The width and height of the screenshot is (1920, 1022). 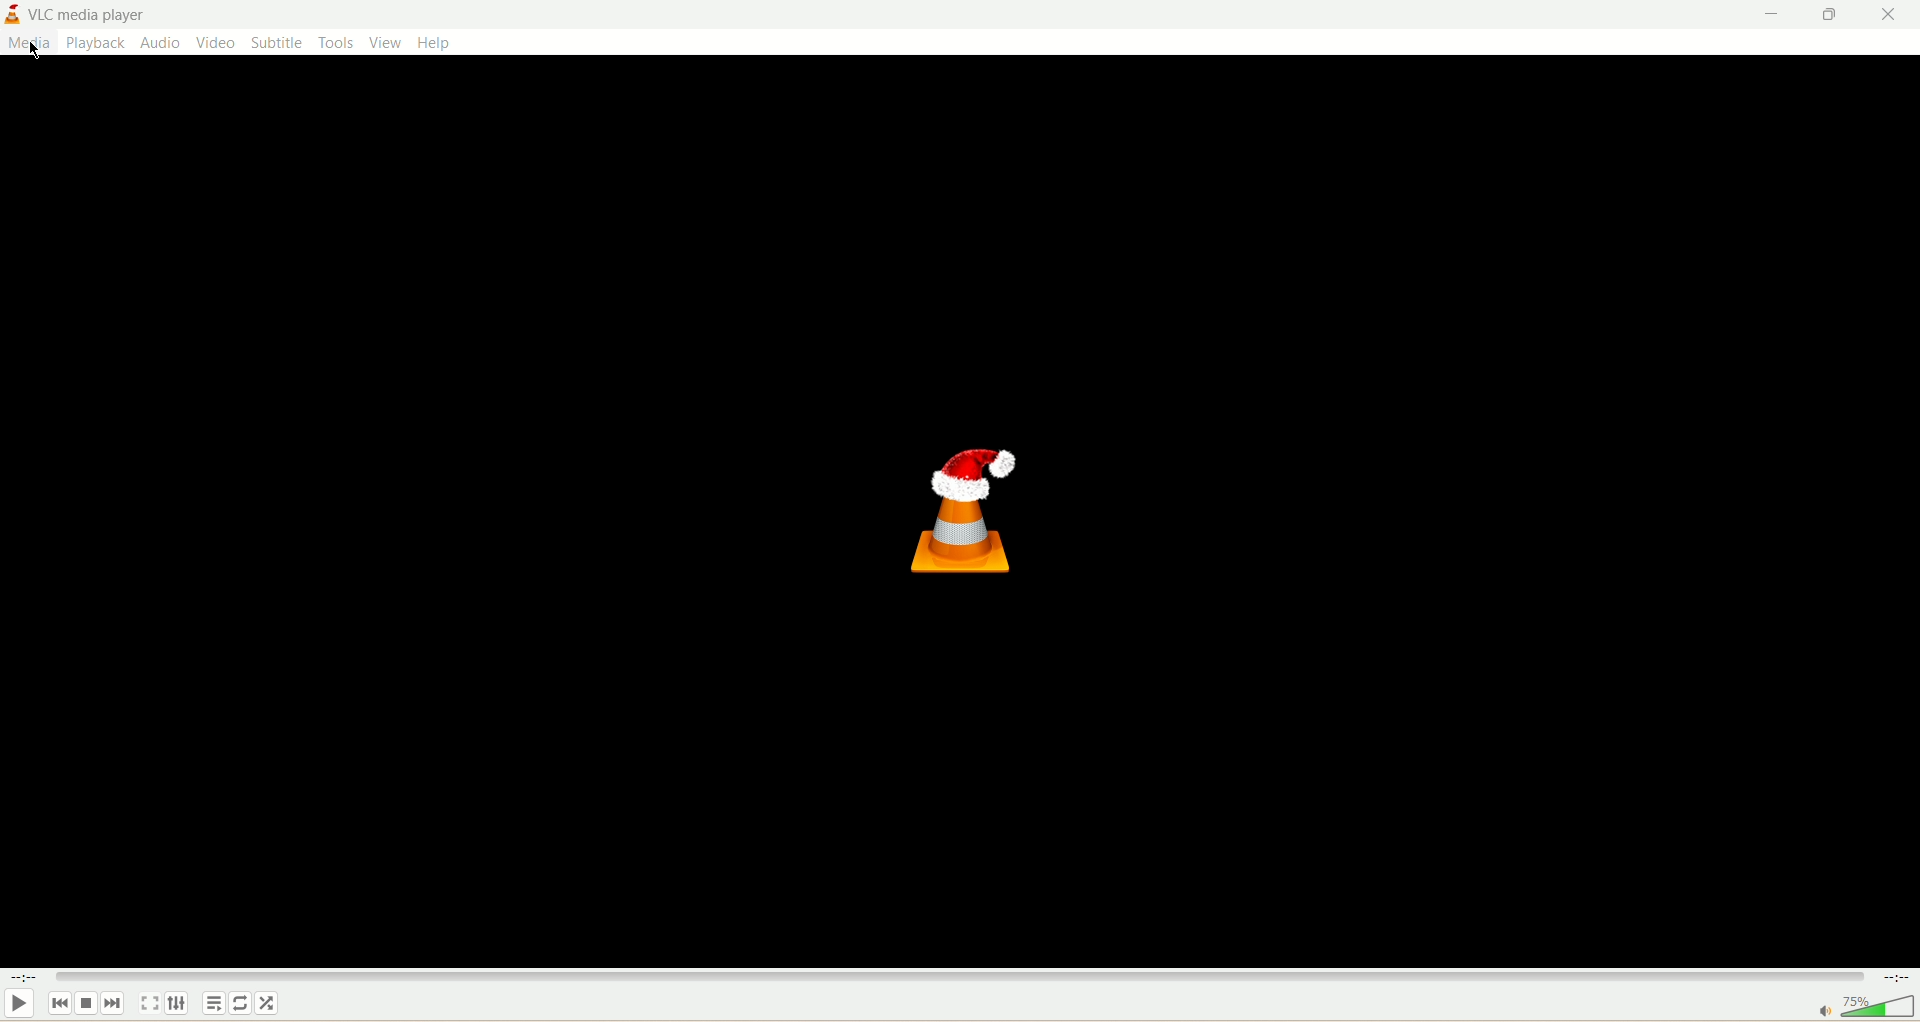 What do you see at coordinates (88, 1006) in the screenshot?
I see `stop` at bounding box center [88, 1006].